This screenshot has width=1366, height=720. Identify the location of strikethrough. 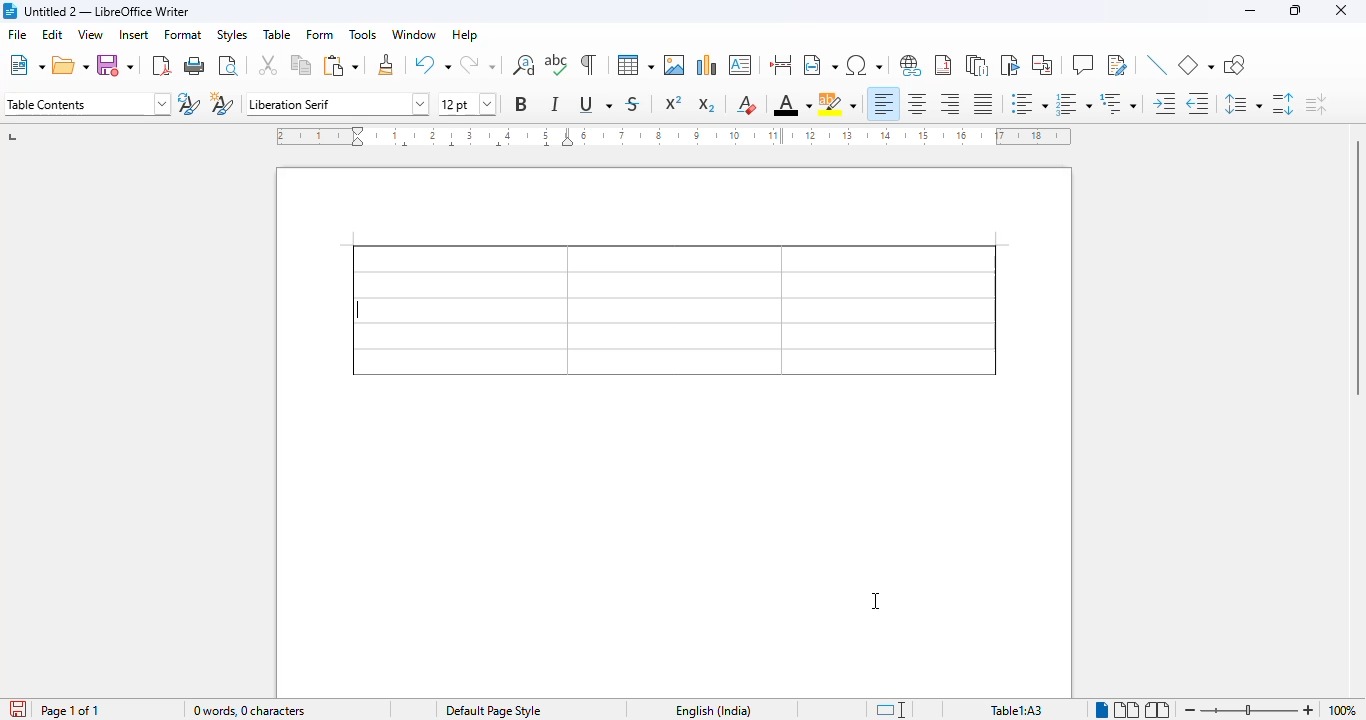
(634, 103).